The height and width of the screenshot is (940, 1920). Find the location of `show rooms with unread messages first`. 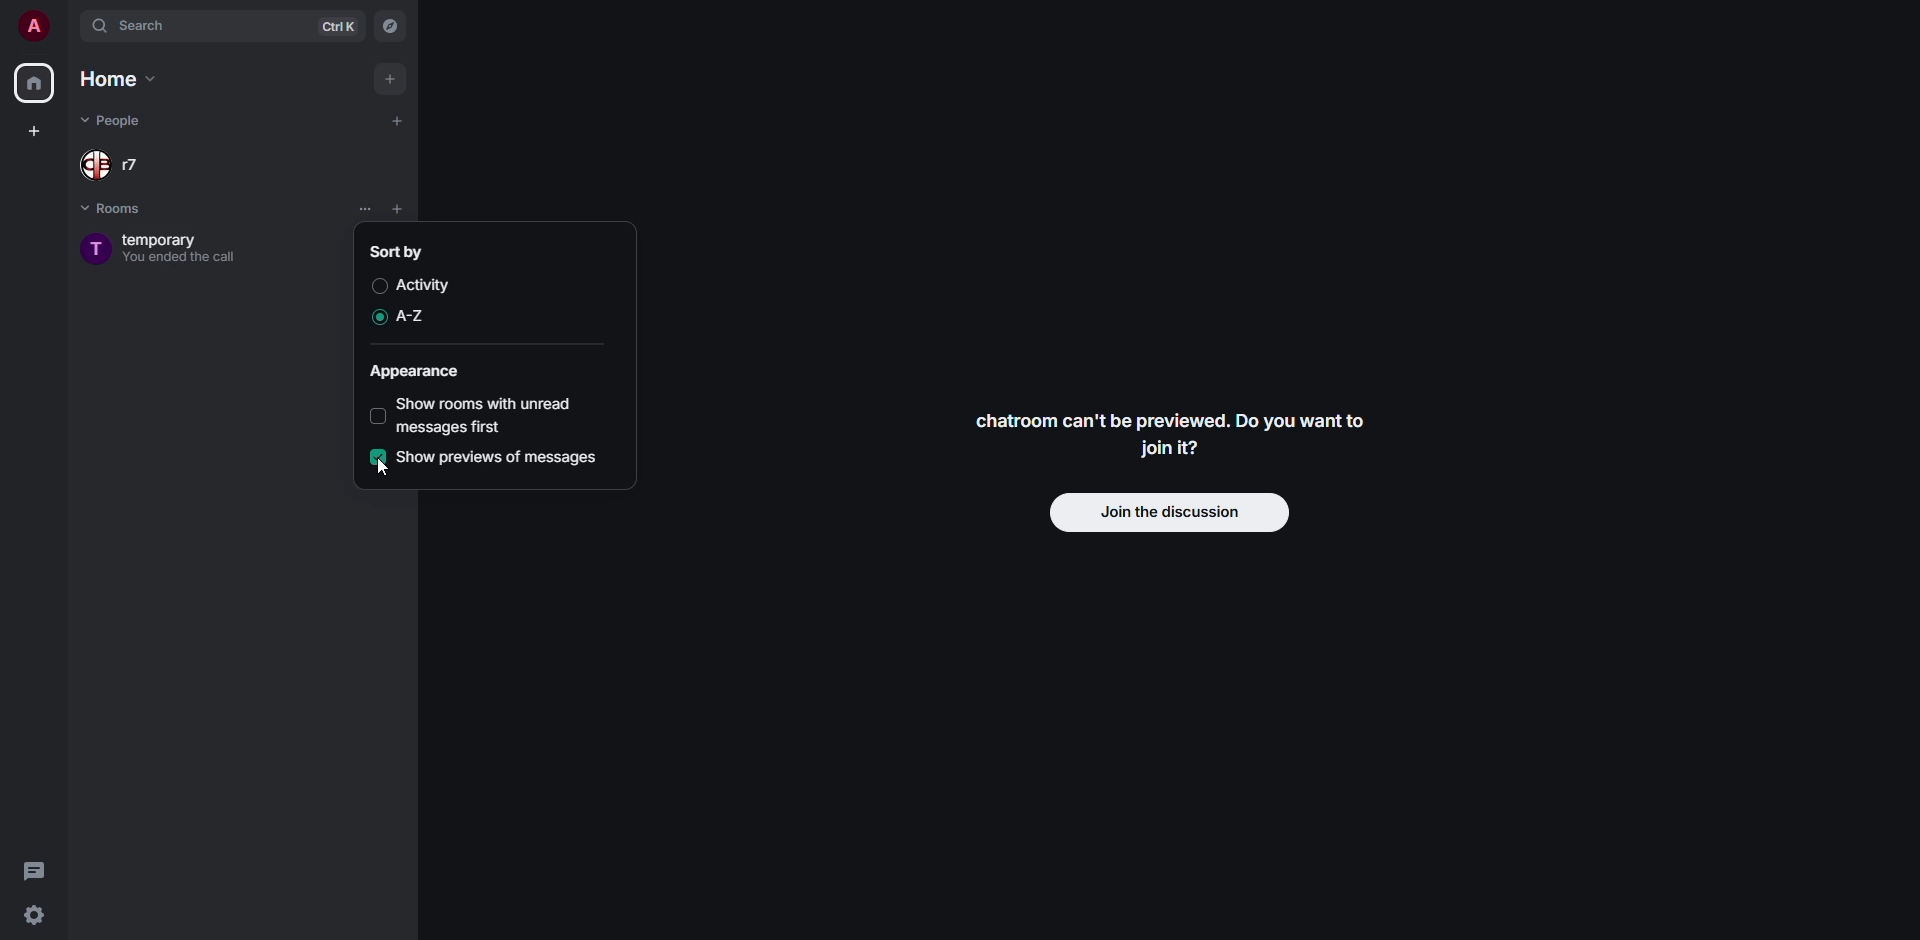

show rooms with unread messages first is located at coordinates (490, 416).